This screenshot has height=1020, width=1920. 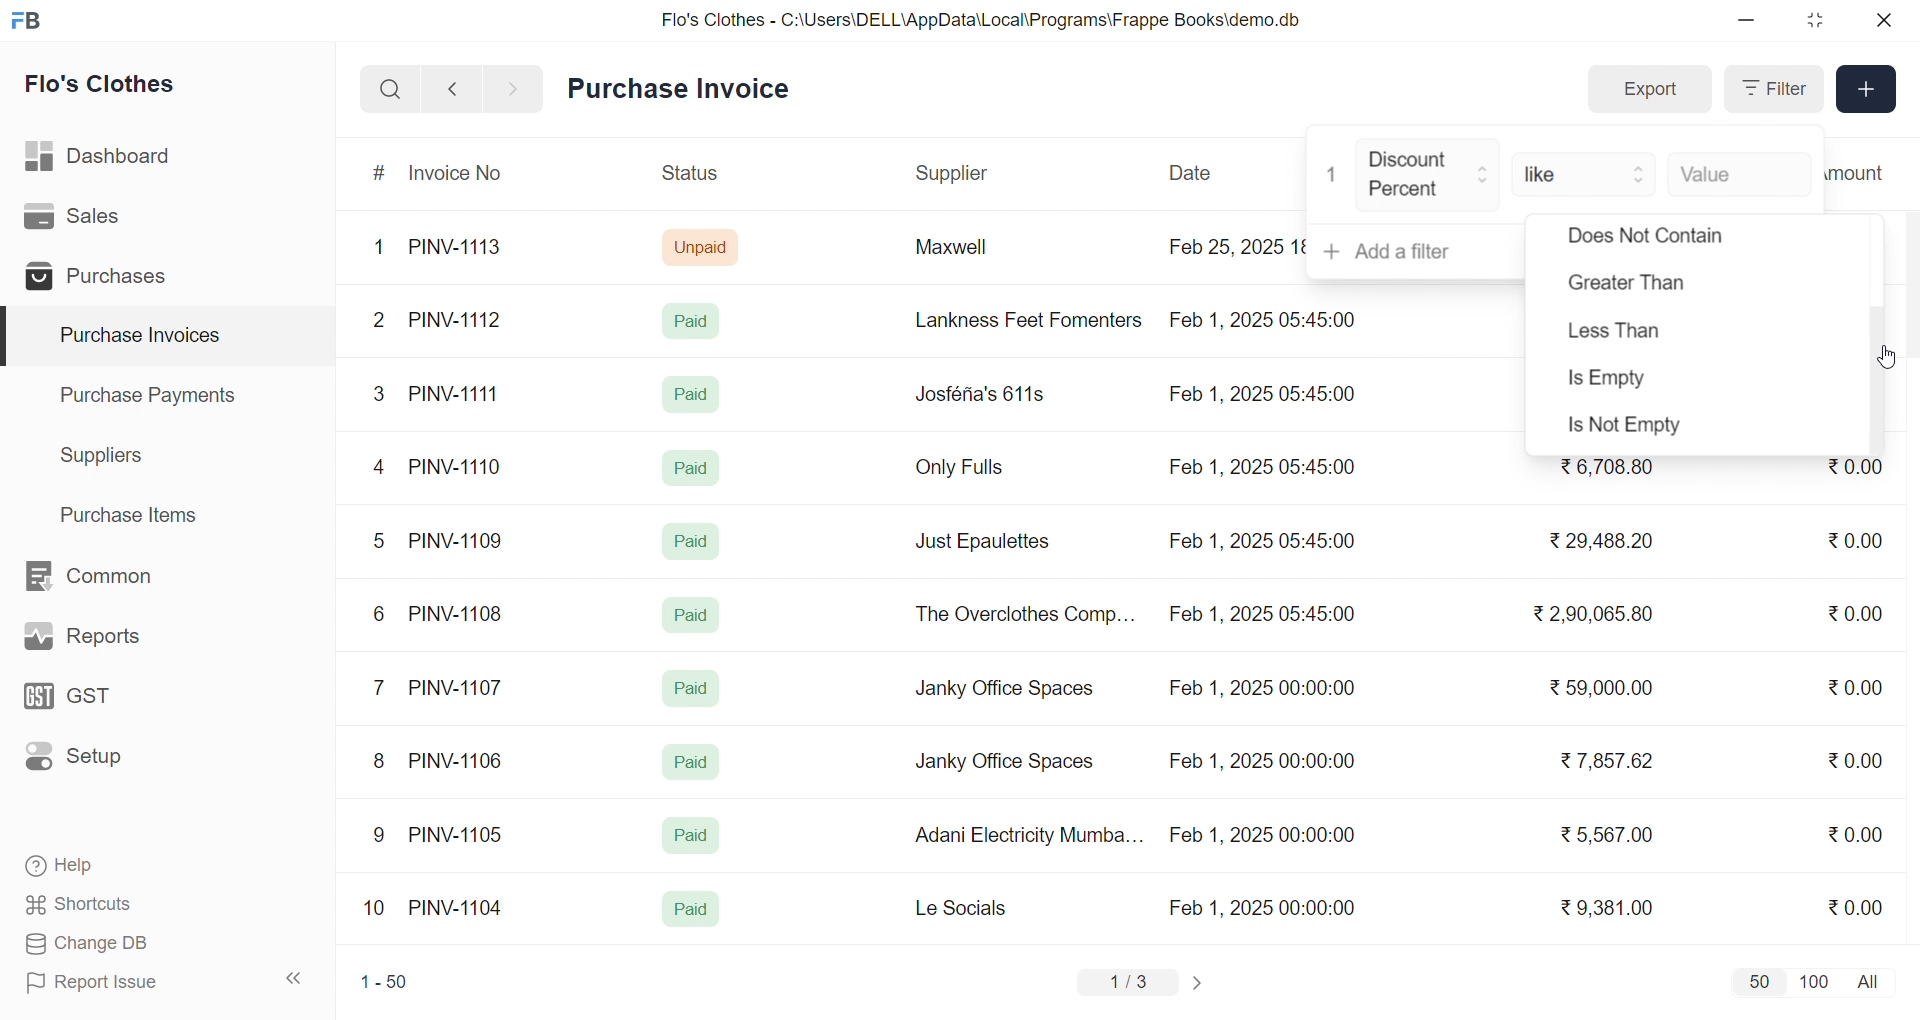 What do you see at coordinates (1193, 173) in the screenshot?
I see `Date` at bounding box center [1193, 173].